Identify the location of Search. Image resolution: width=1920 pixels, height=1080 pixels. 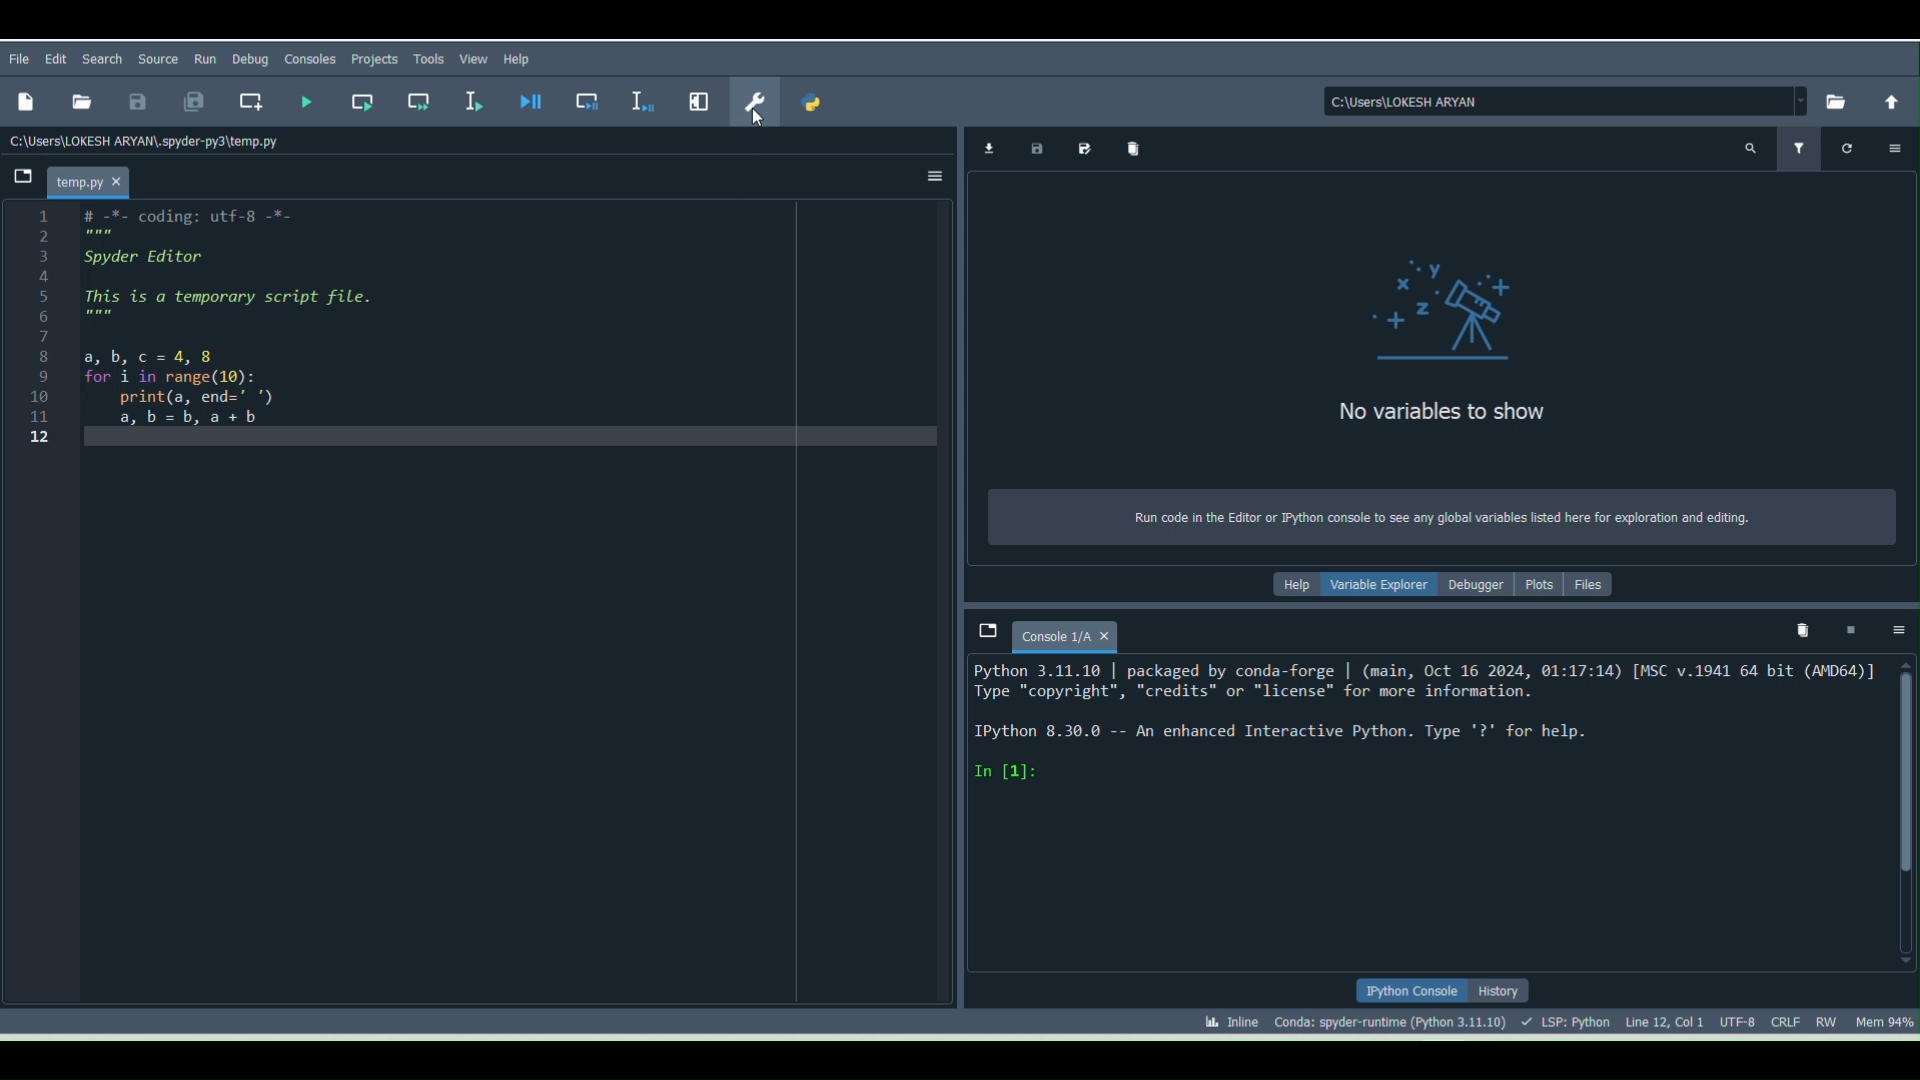
(100, 57).